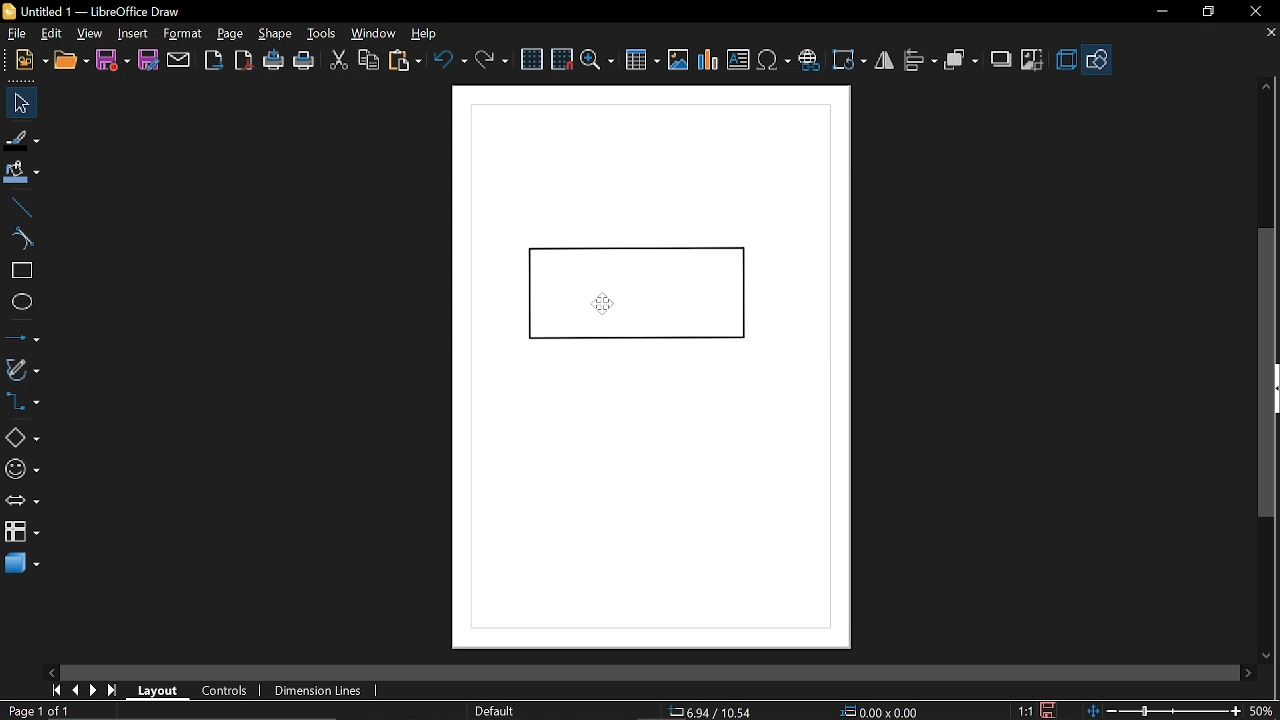  I want to click on shape, so click(274, 33).